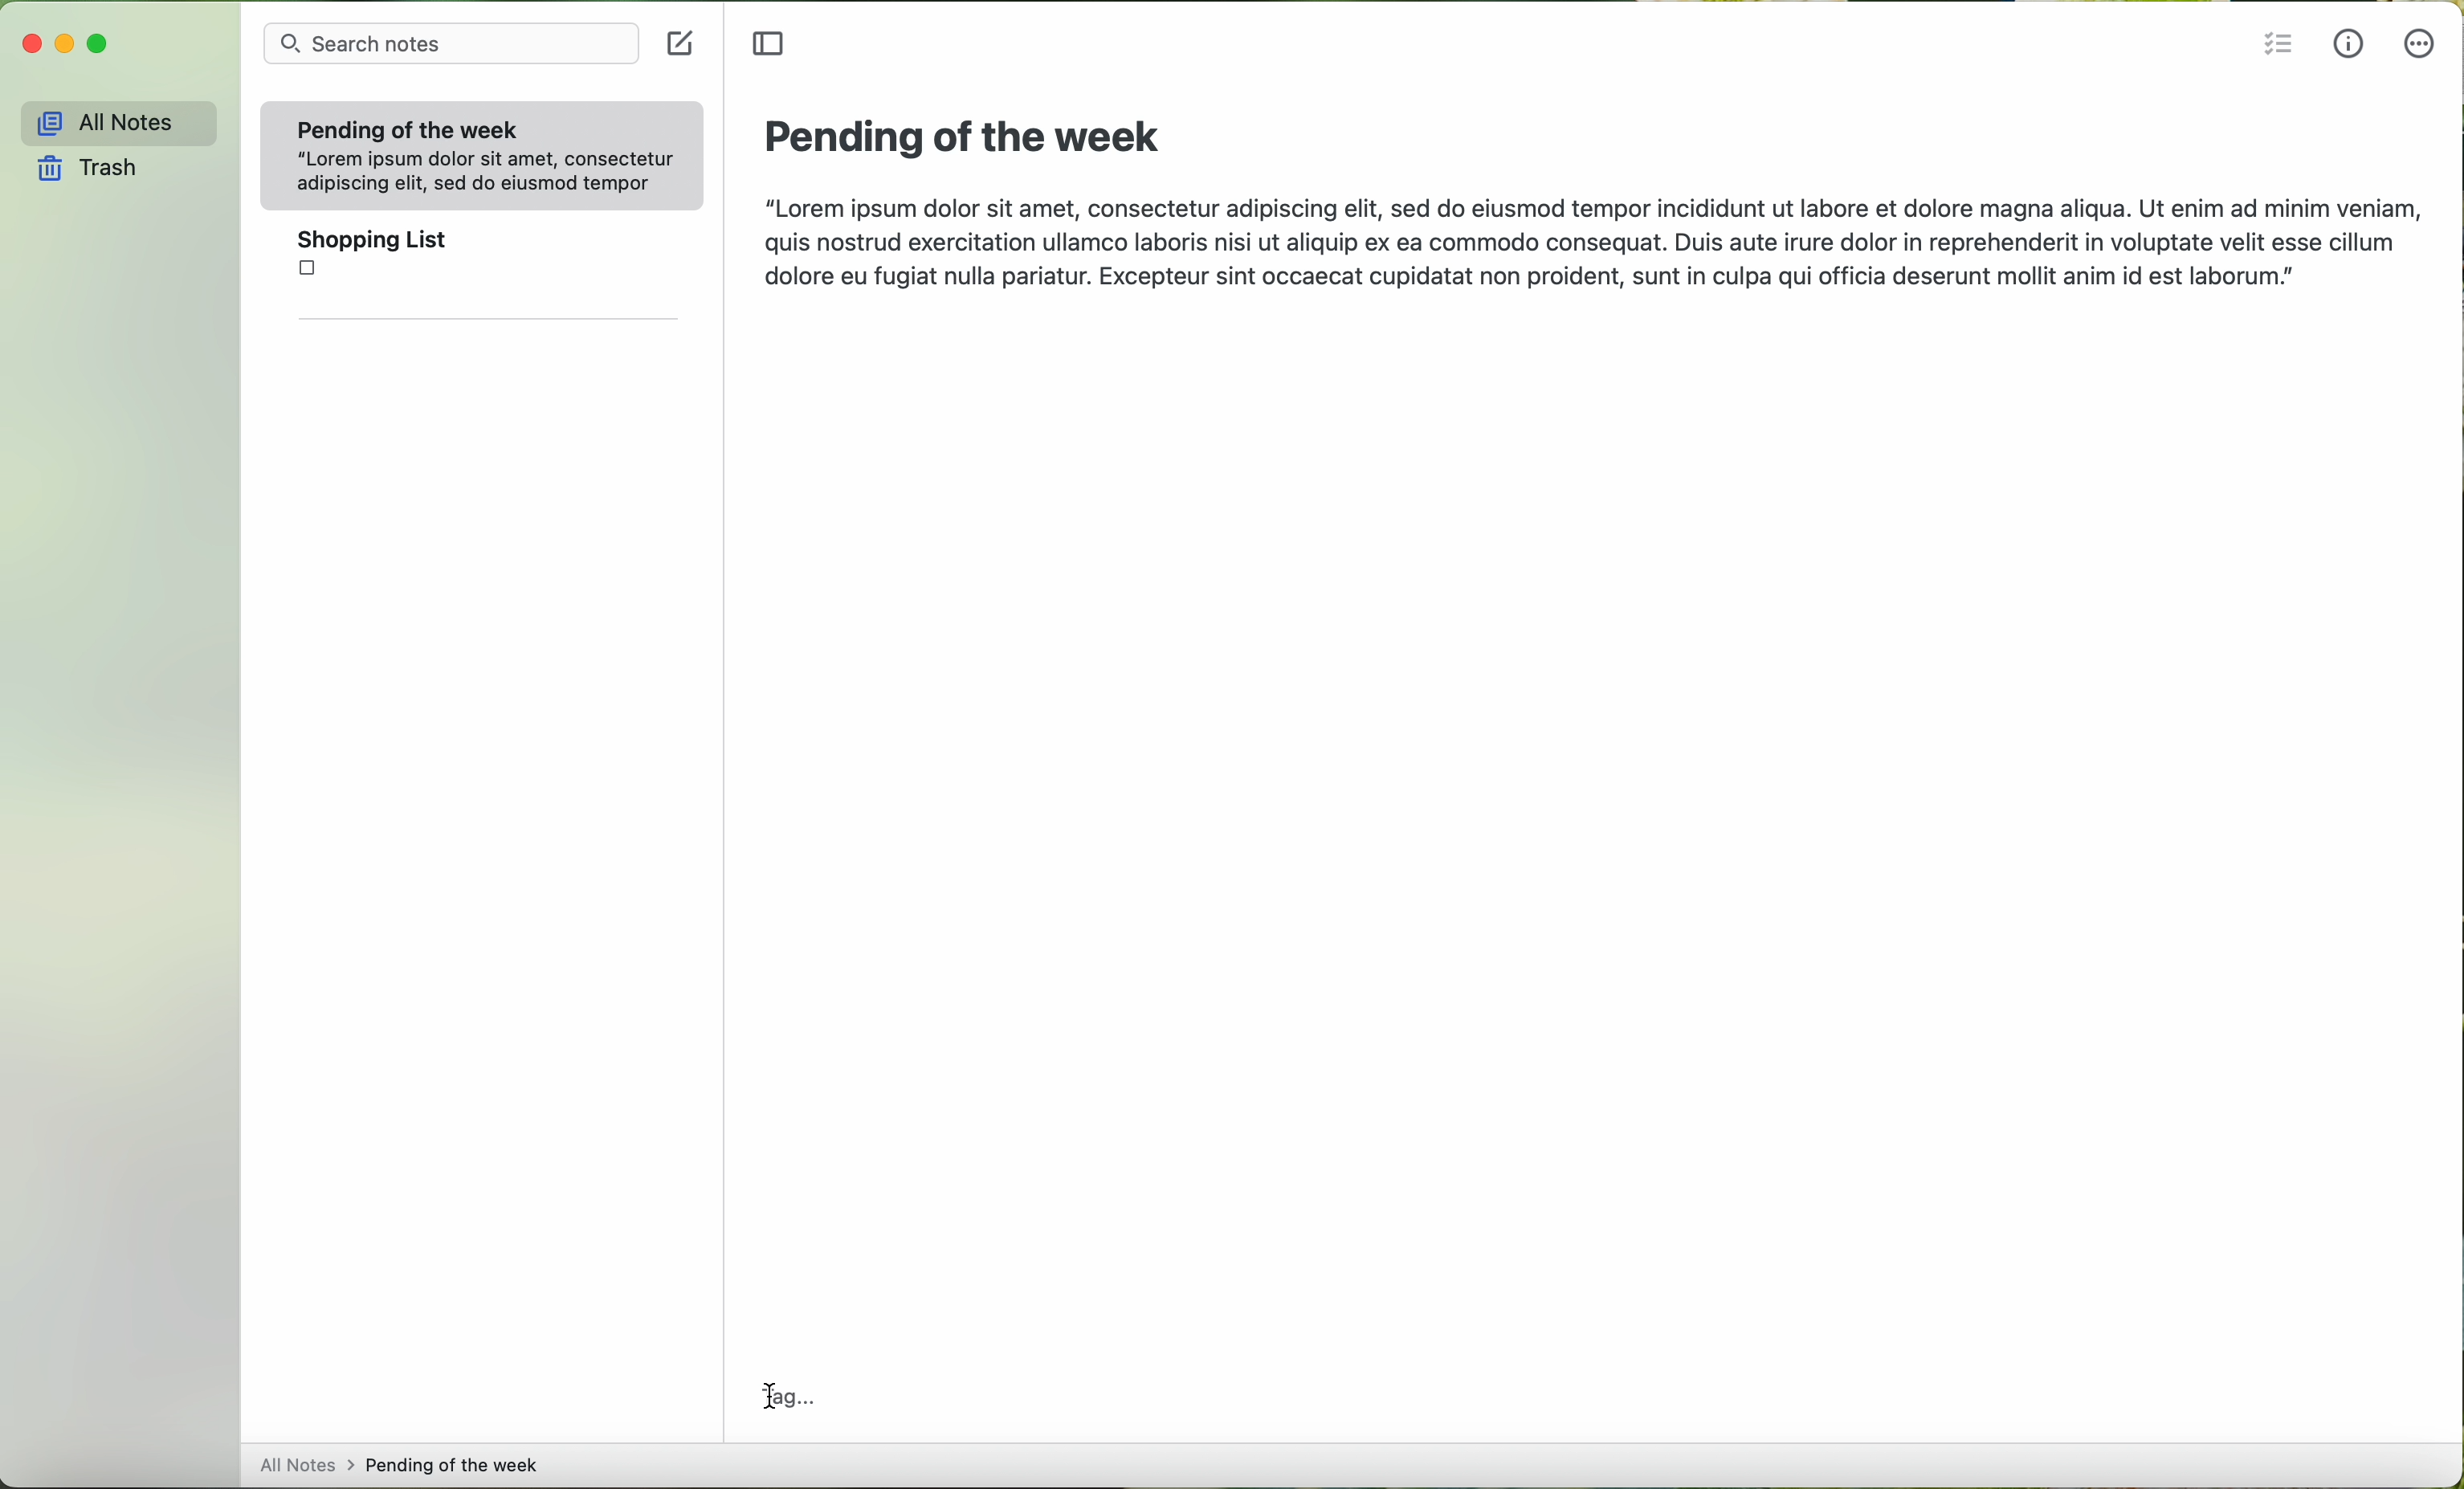 The height and width of the screenshot is (1489, 2464). What do you see at coordinates (112, 121) in the screenshot?
I see `all notes` at bounding box center [112, 121].